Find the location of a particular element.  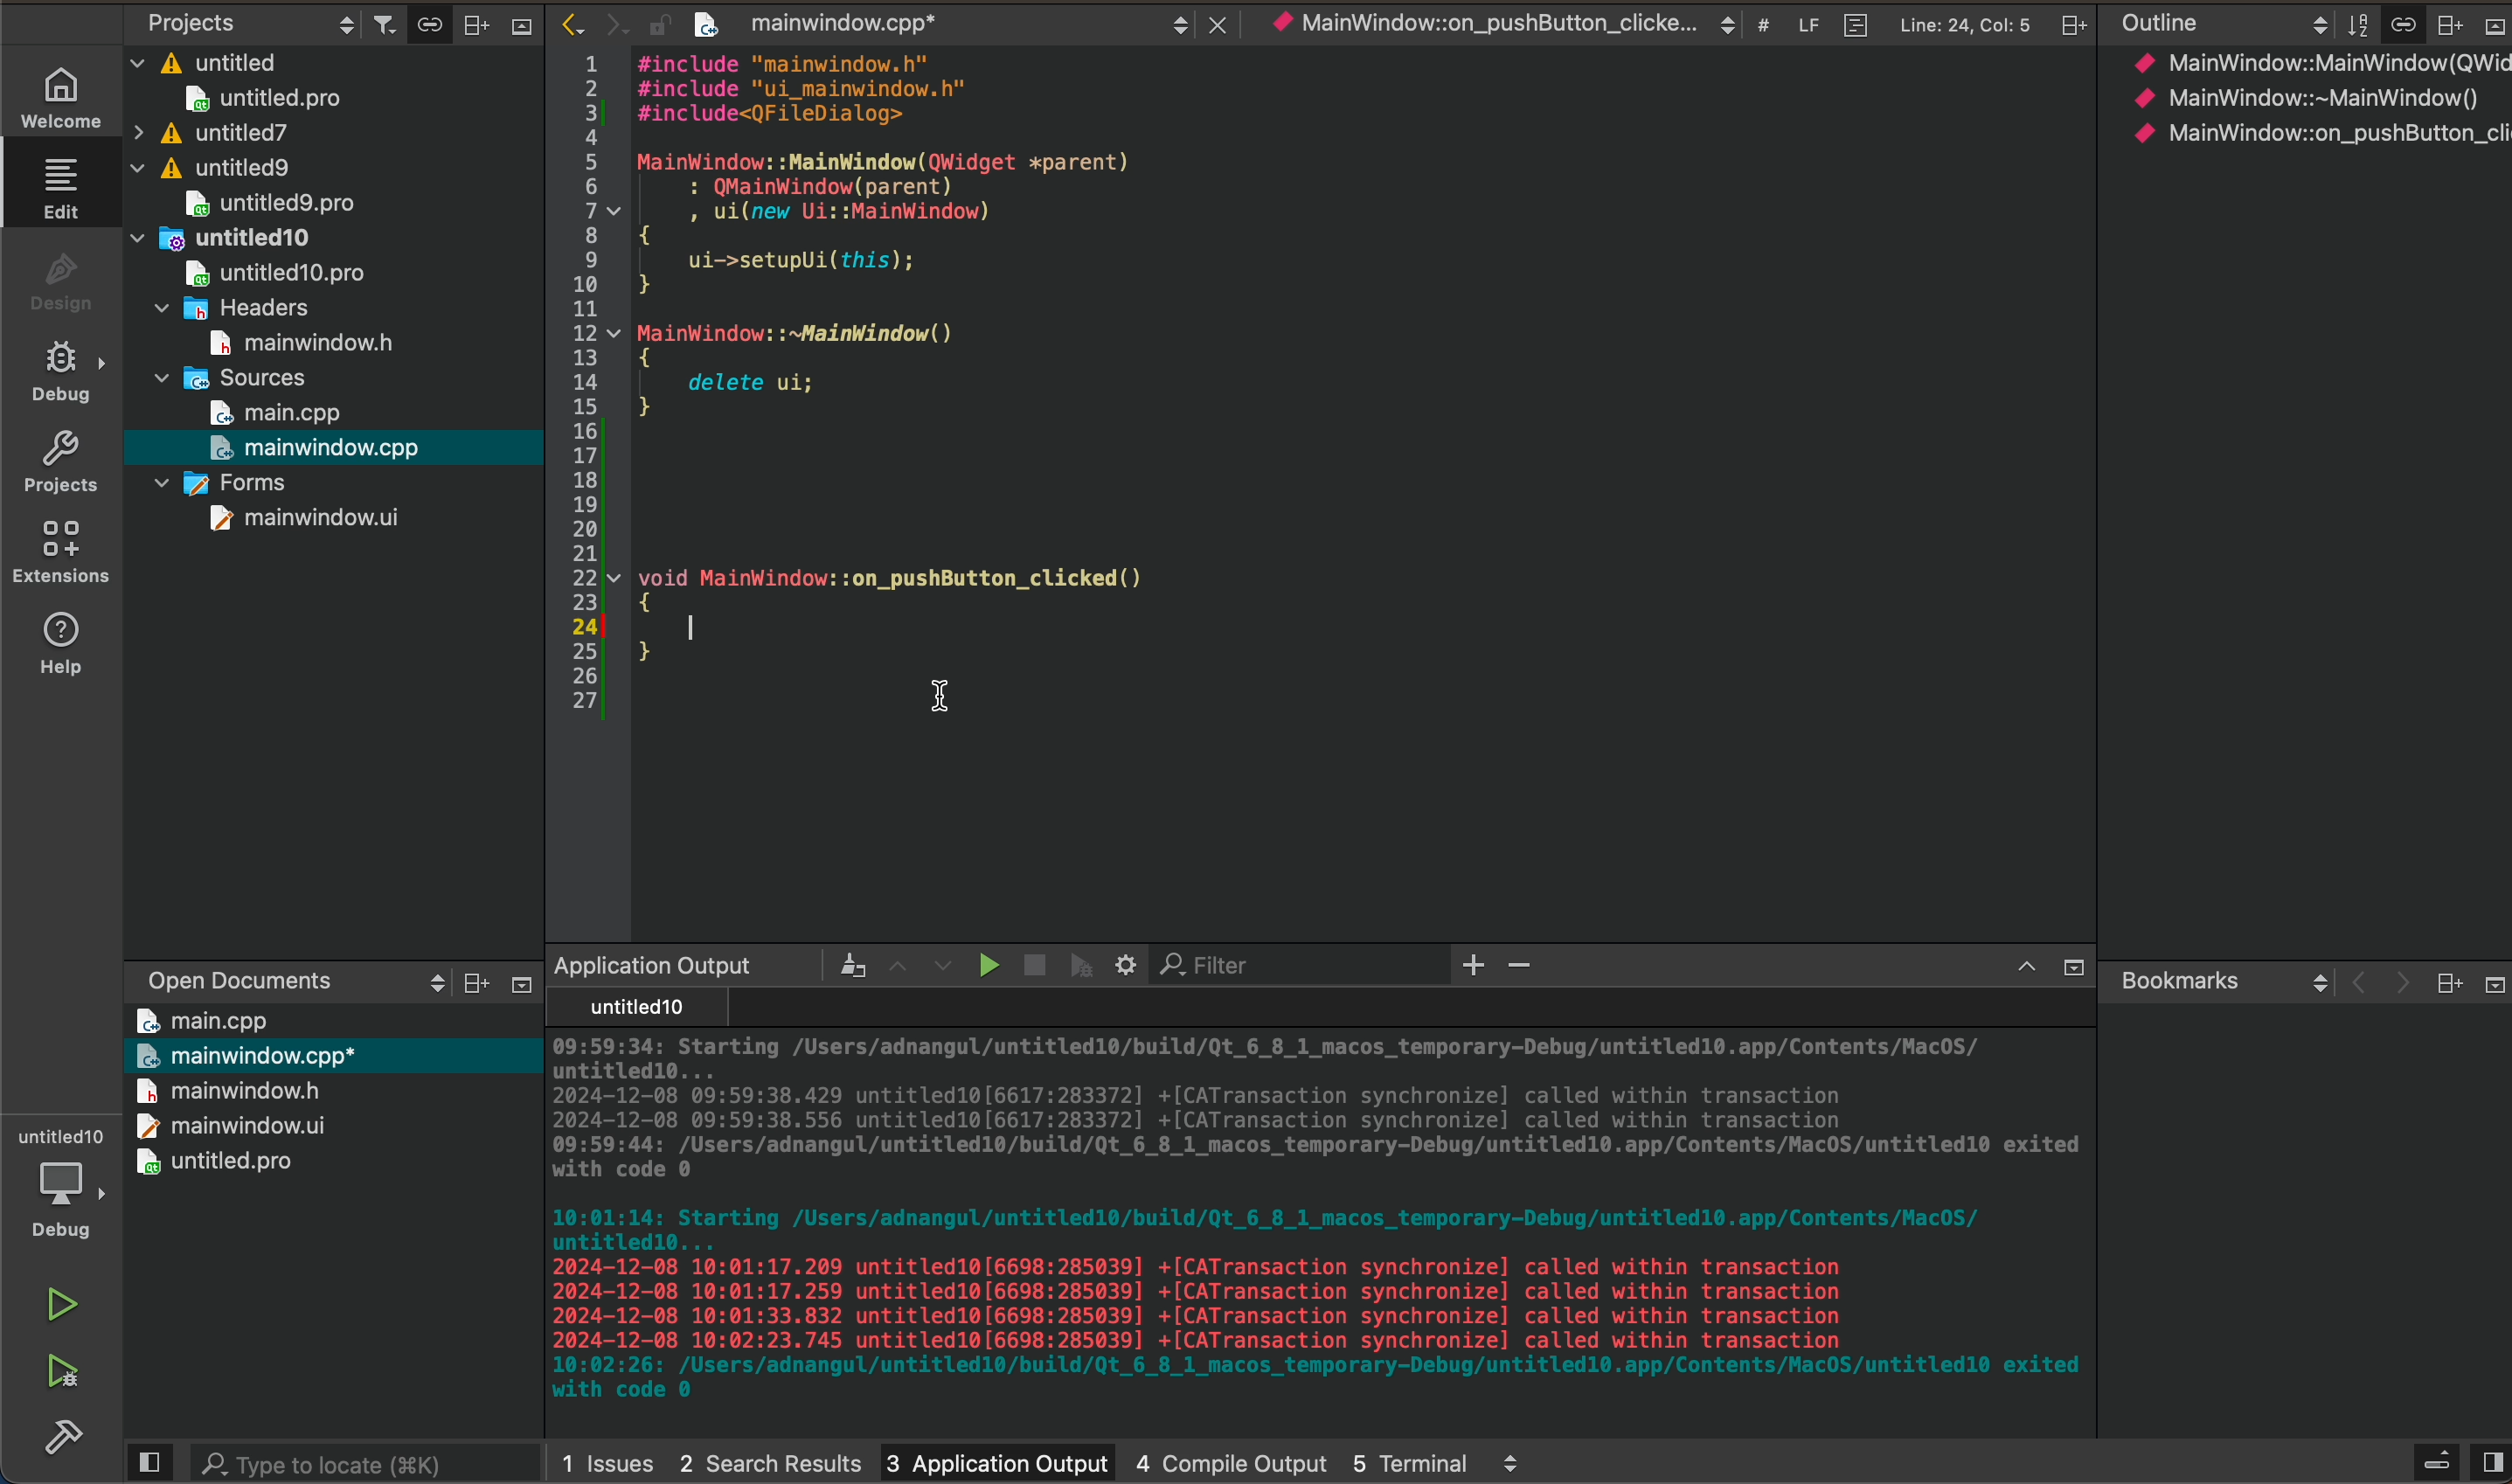

 is located at coordinates (1512, 1463).